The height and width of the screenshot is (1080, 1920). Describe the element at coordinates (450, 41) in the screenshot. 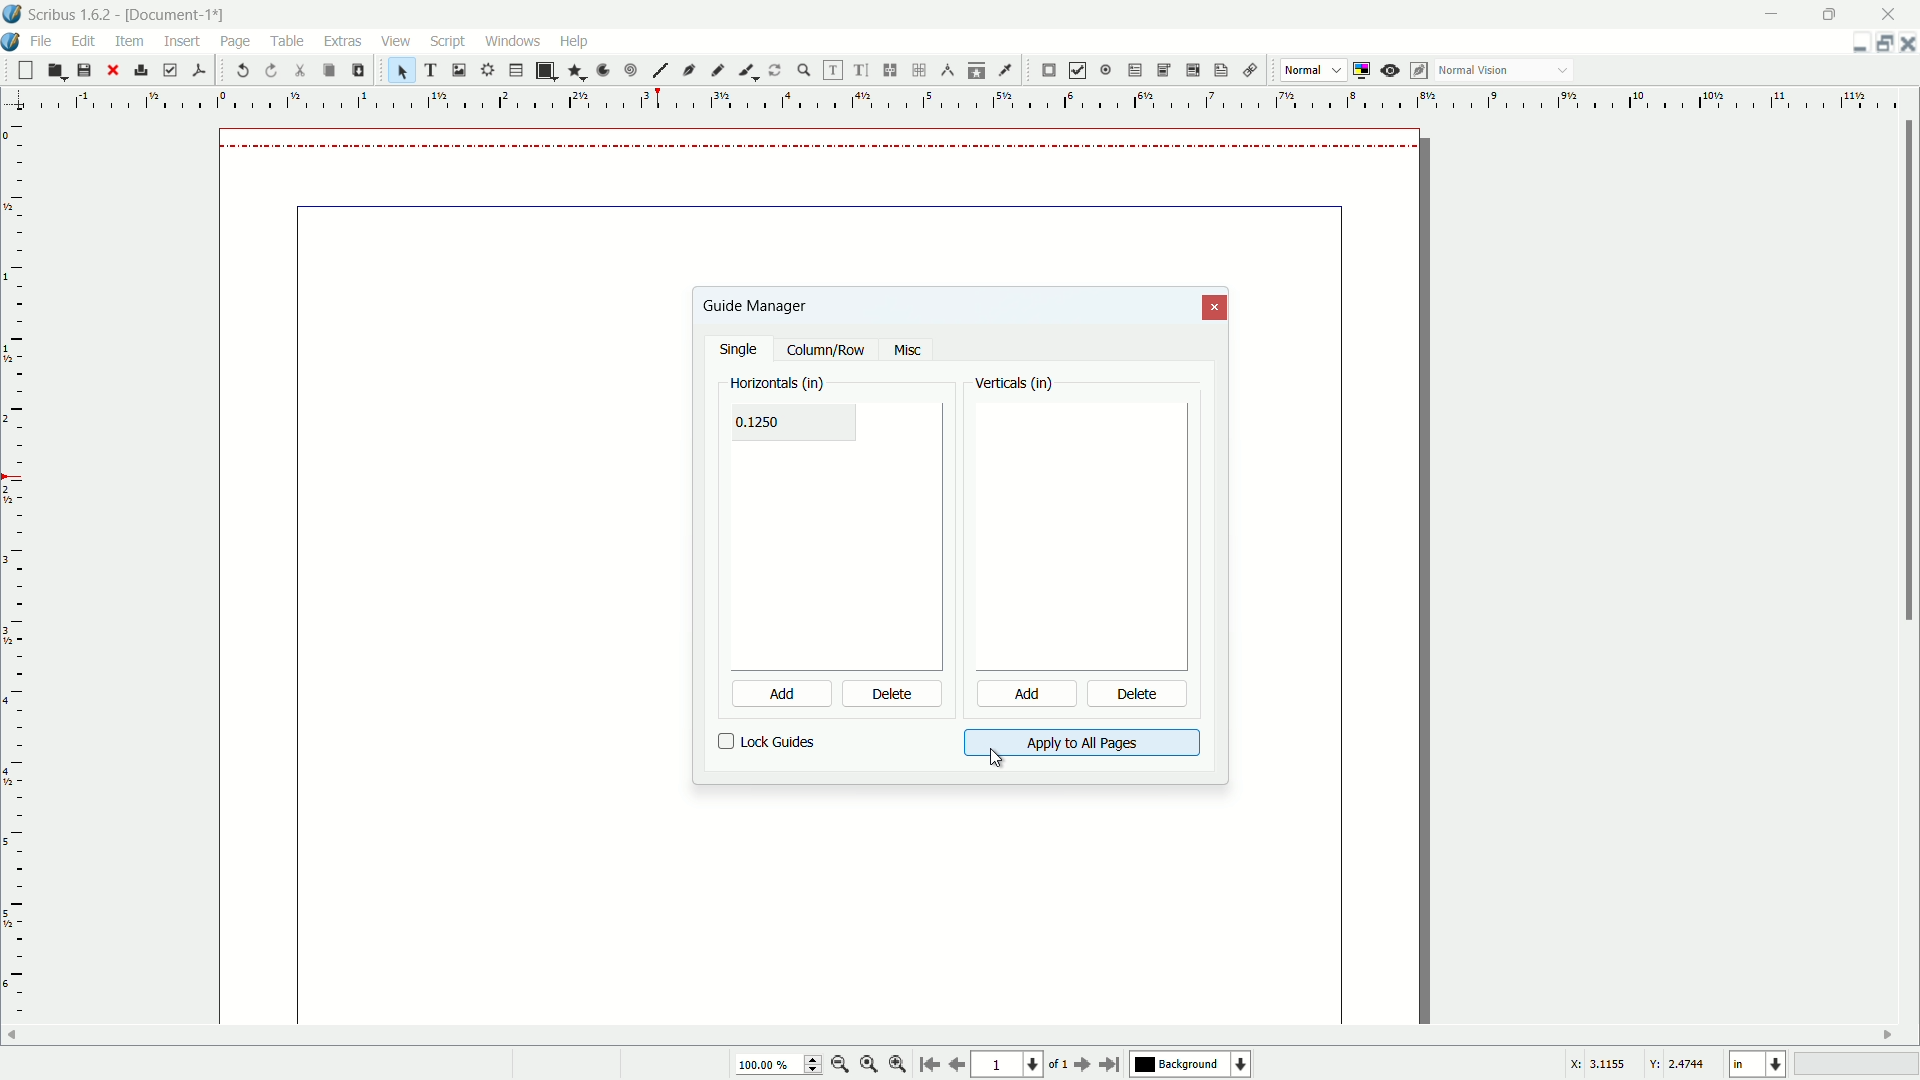

I see `script menu` at that location.